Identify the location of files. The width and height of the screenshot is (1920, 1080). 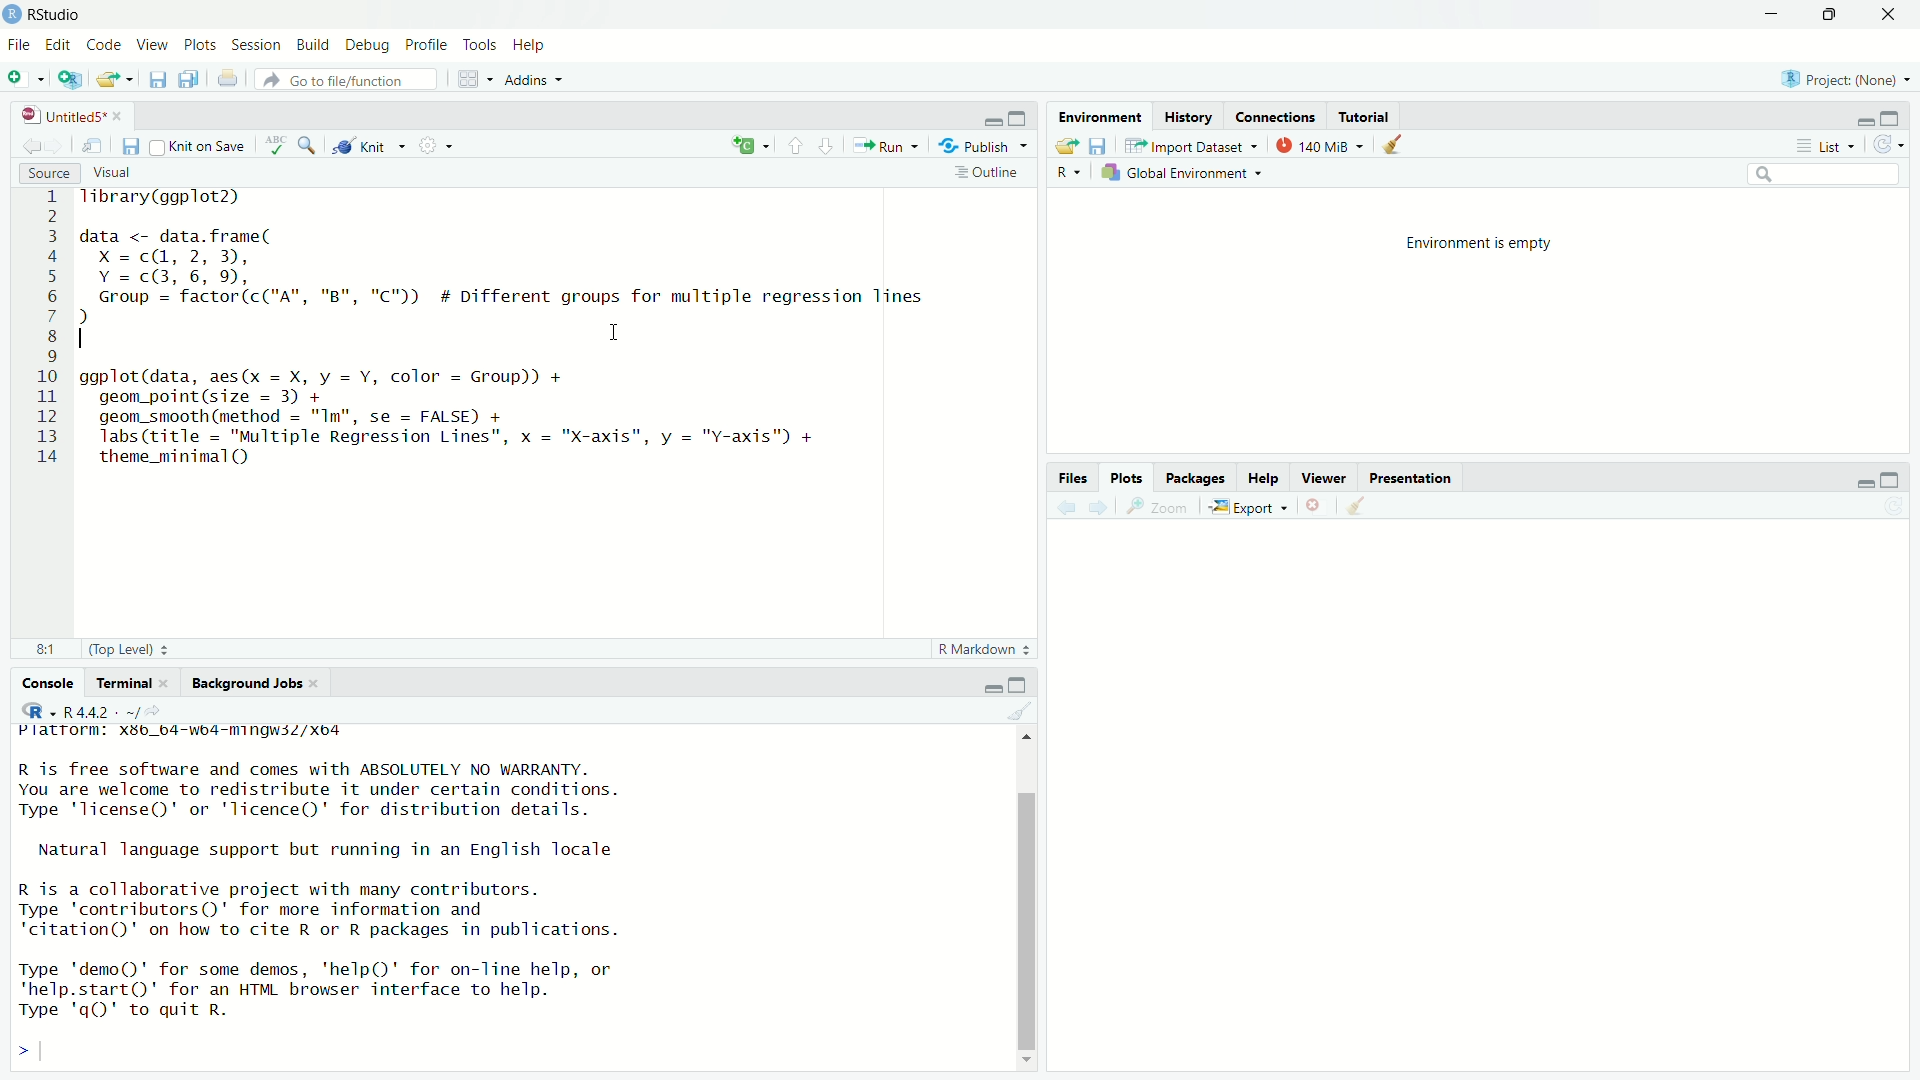
(1104, 147).